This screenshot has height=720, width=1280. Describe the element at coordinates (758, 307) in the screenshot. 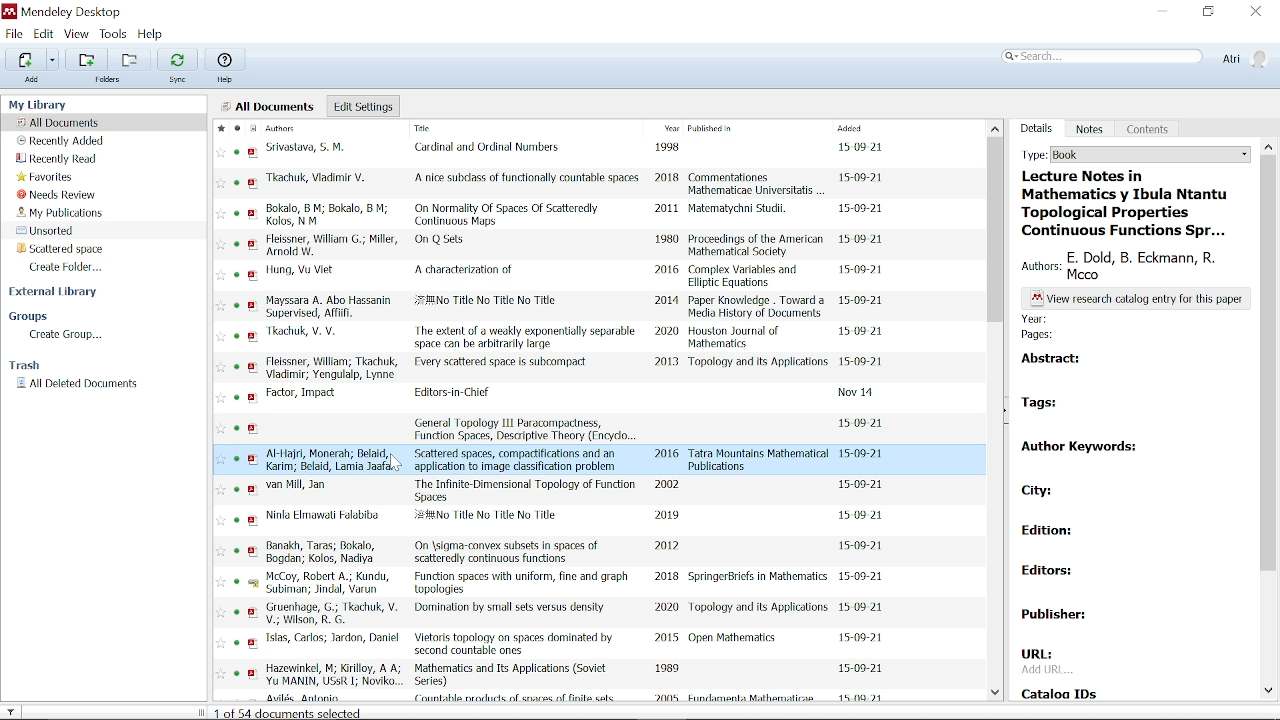

I see `Paper Knowledge . Toward a
Media History of Documents.` at that location.